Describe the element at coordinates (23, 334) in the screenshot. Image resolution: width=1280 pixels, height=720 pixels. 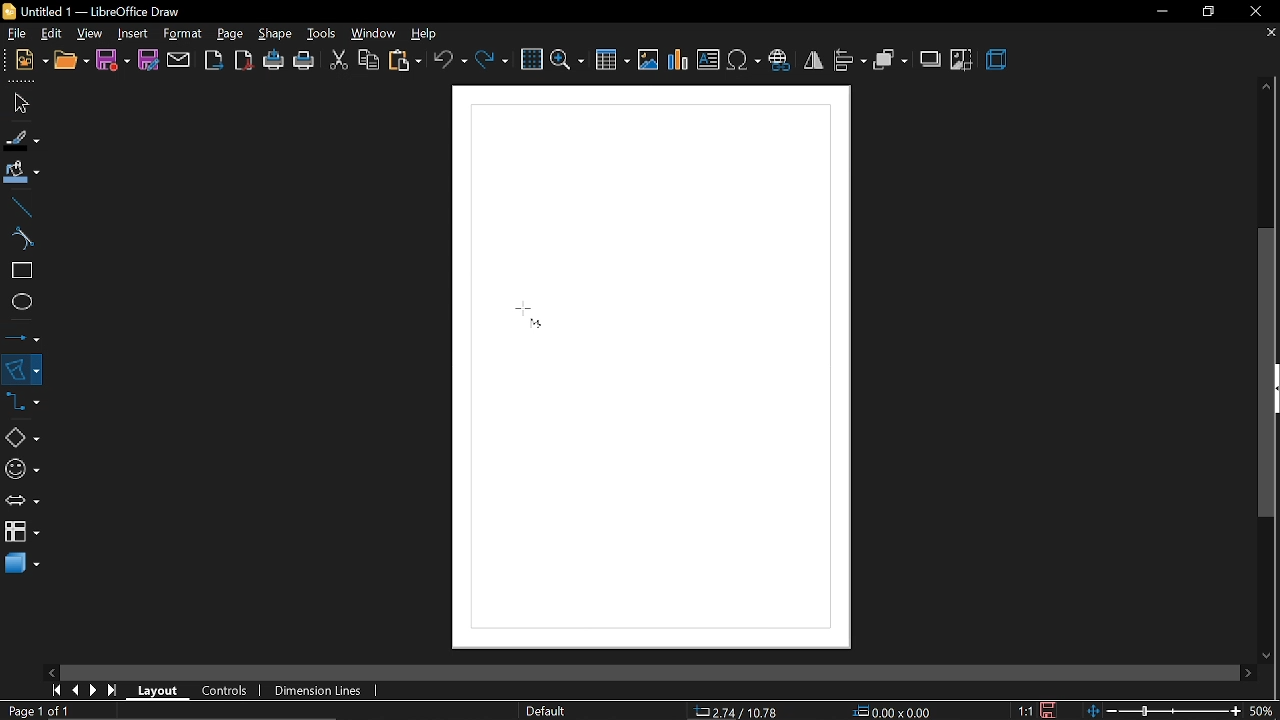
I see `lines and arrows` at that location.